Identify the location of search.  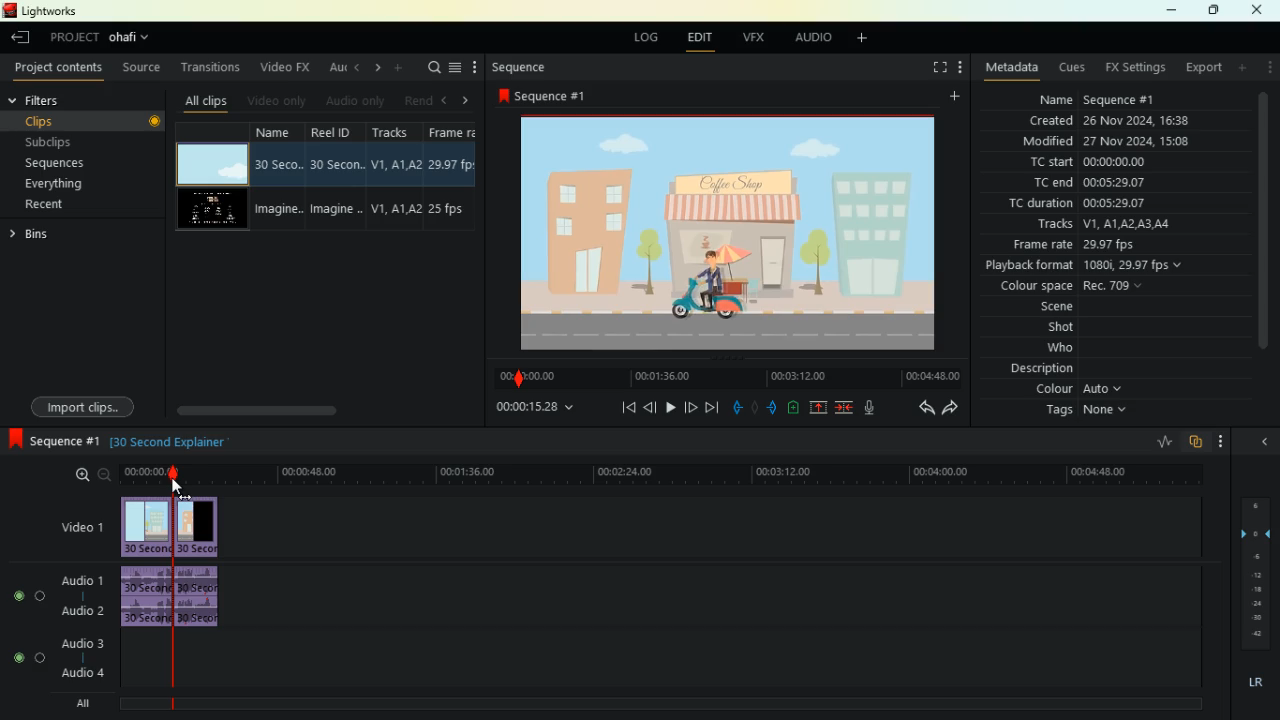
(433, 69).